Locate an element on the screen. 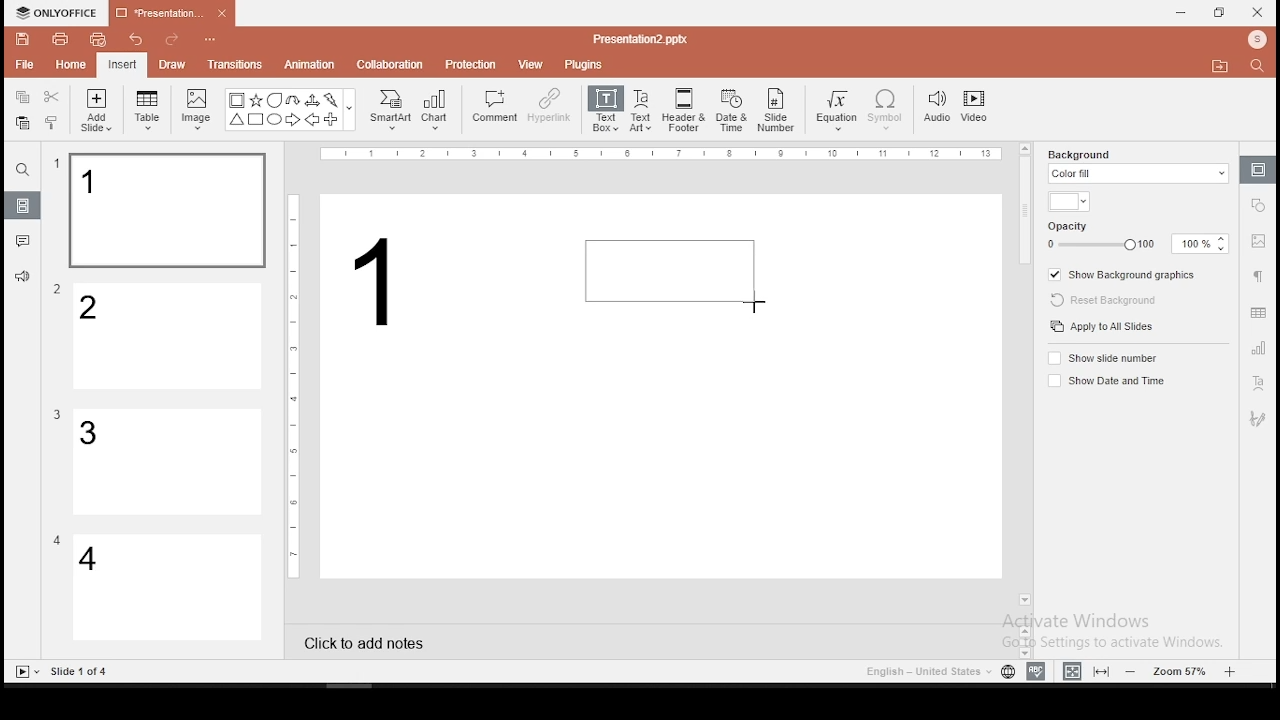 This screenshot has width=1280, height=720. Language is located at coordinates (925, 672).